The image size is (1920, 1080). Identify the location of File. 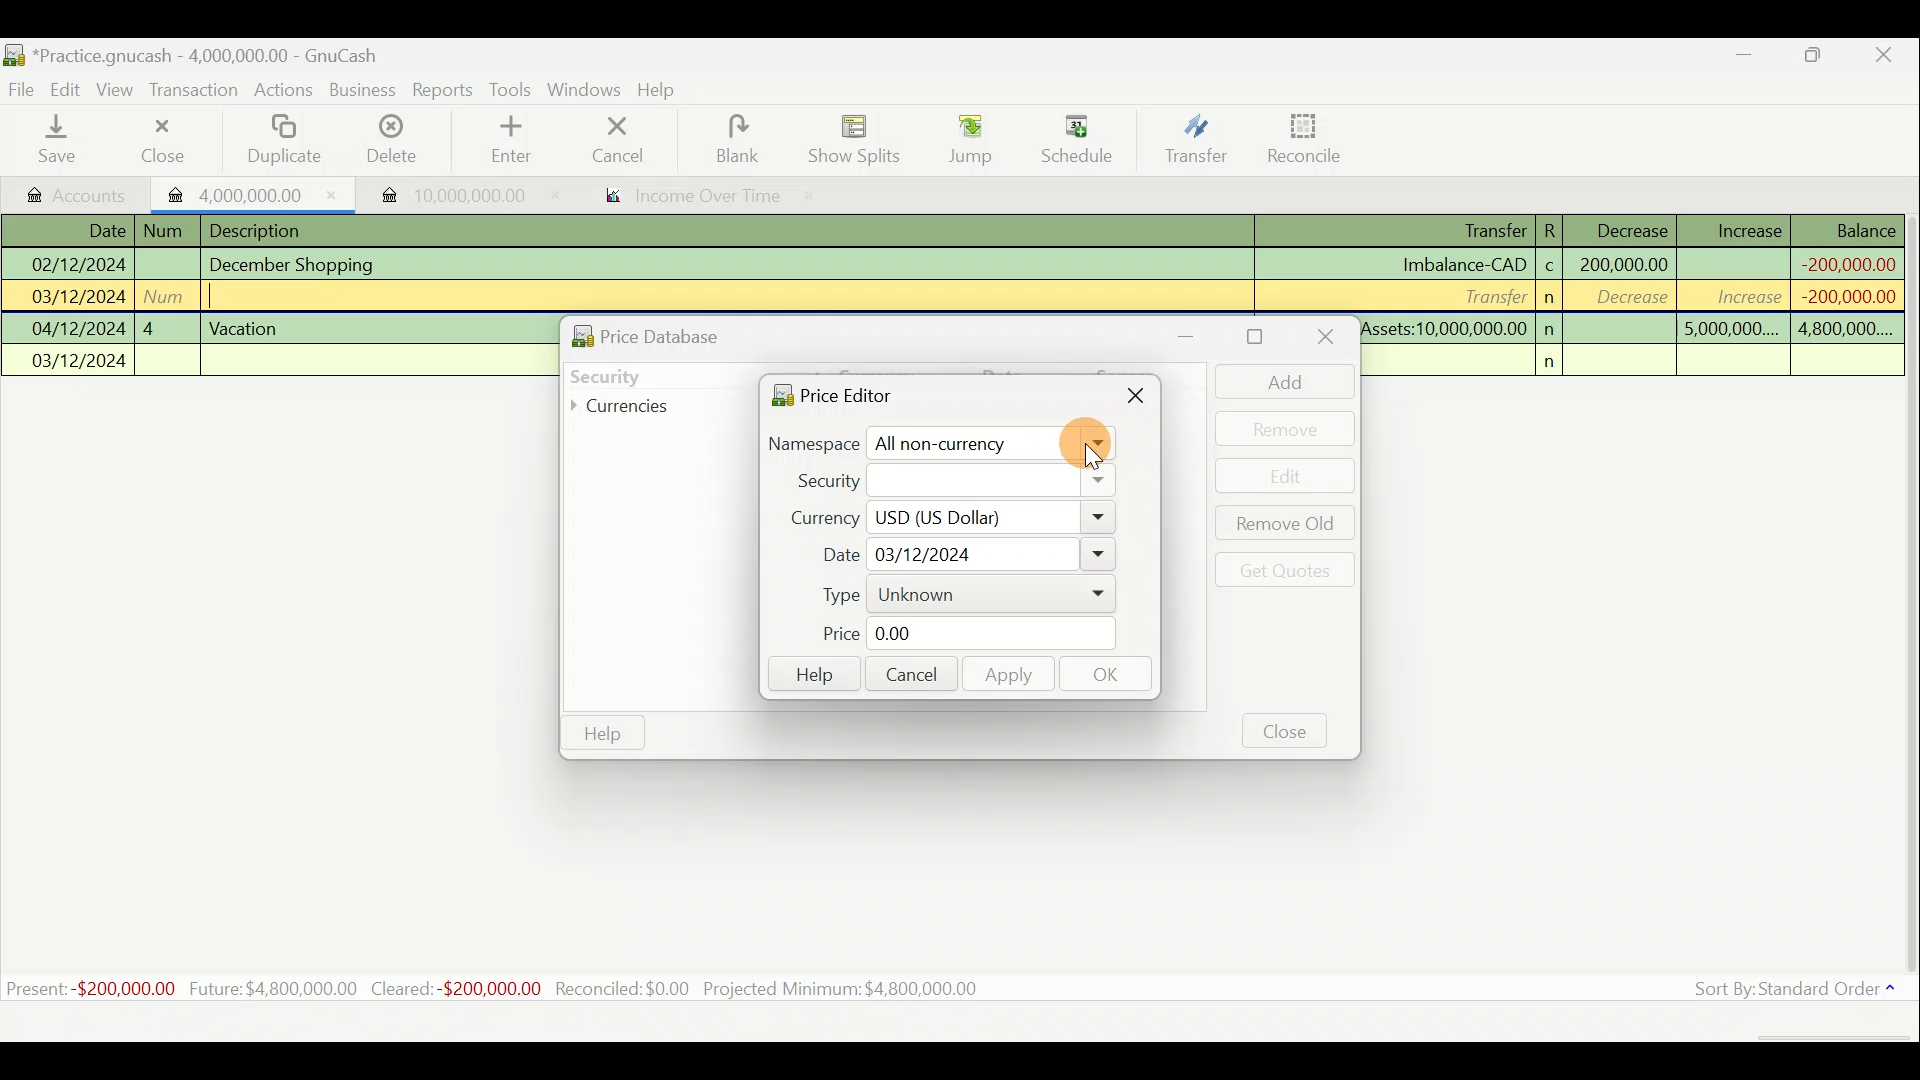
(22, 86).